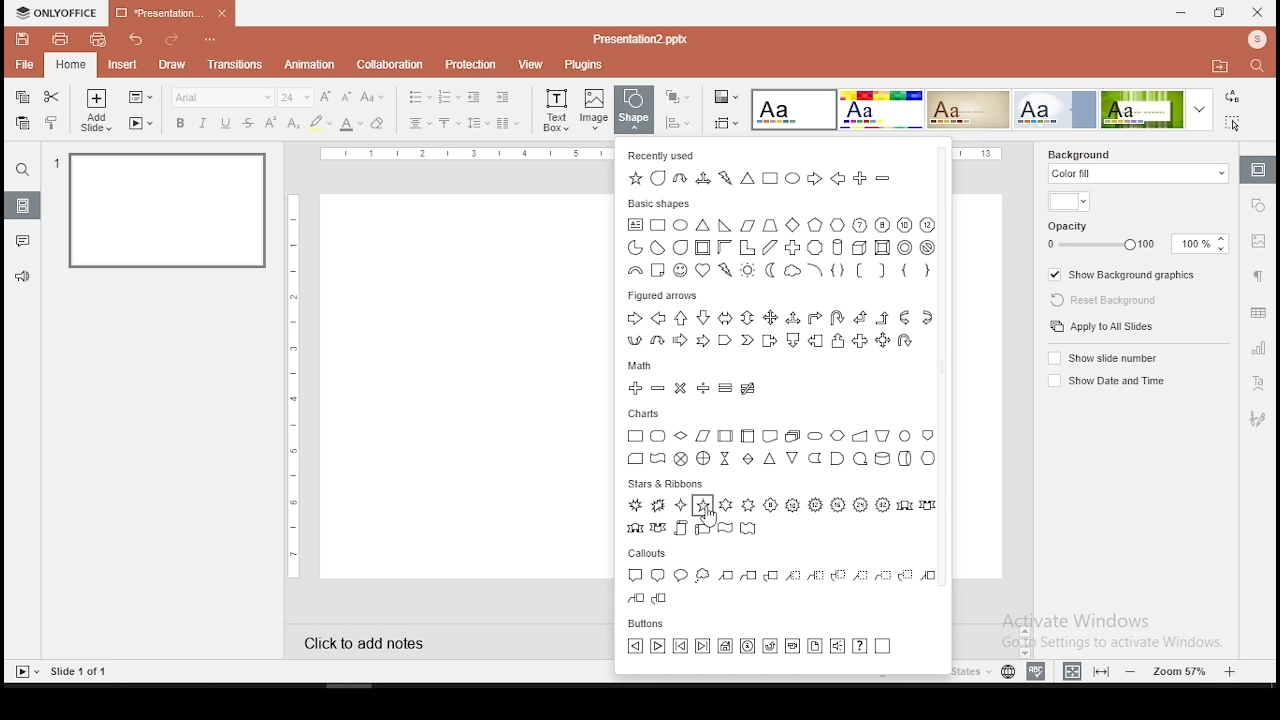  What do you see at coordinates (23, 39) in the screenshot?
I see `save` at bounding box center [23, 39].